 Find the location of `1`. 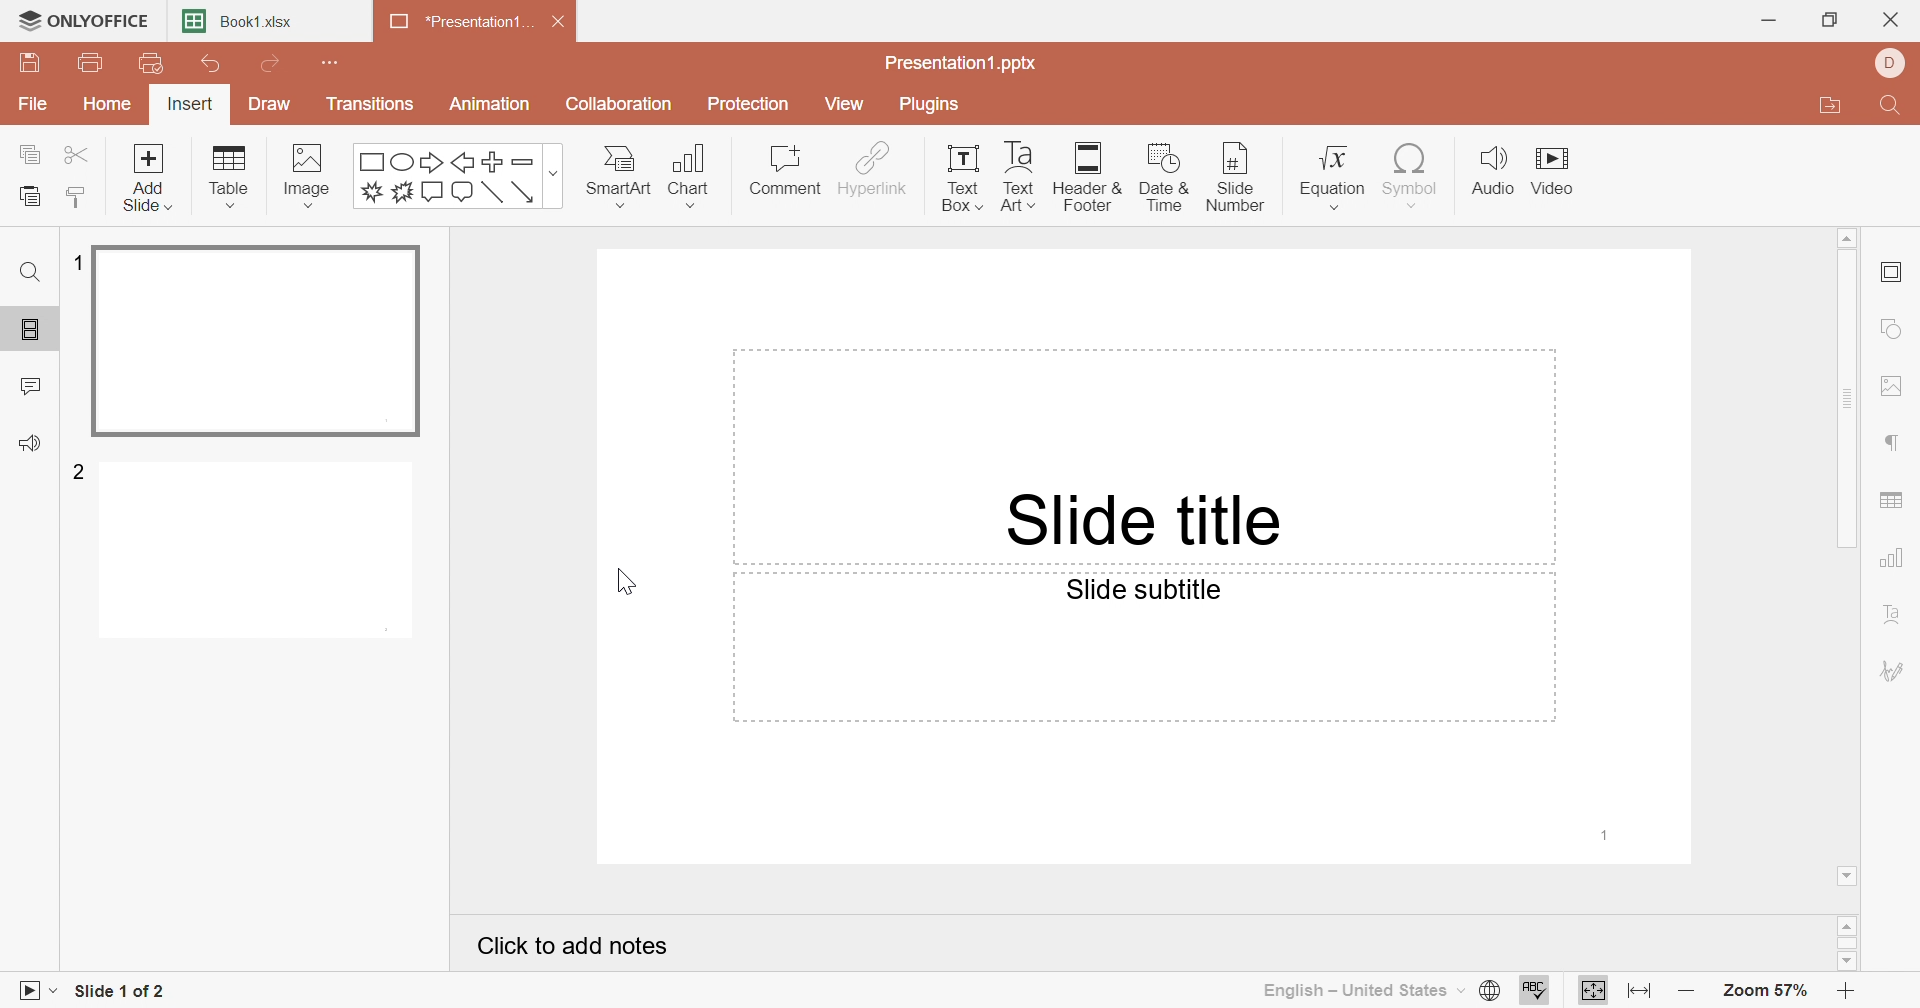

1 is located at coordinates (1607, 834).